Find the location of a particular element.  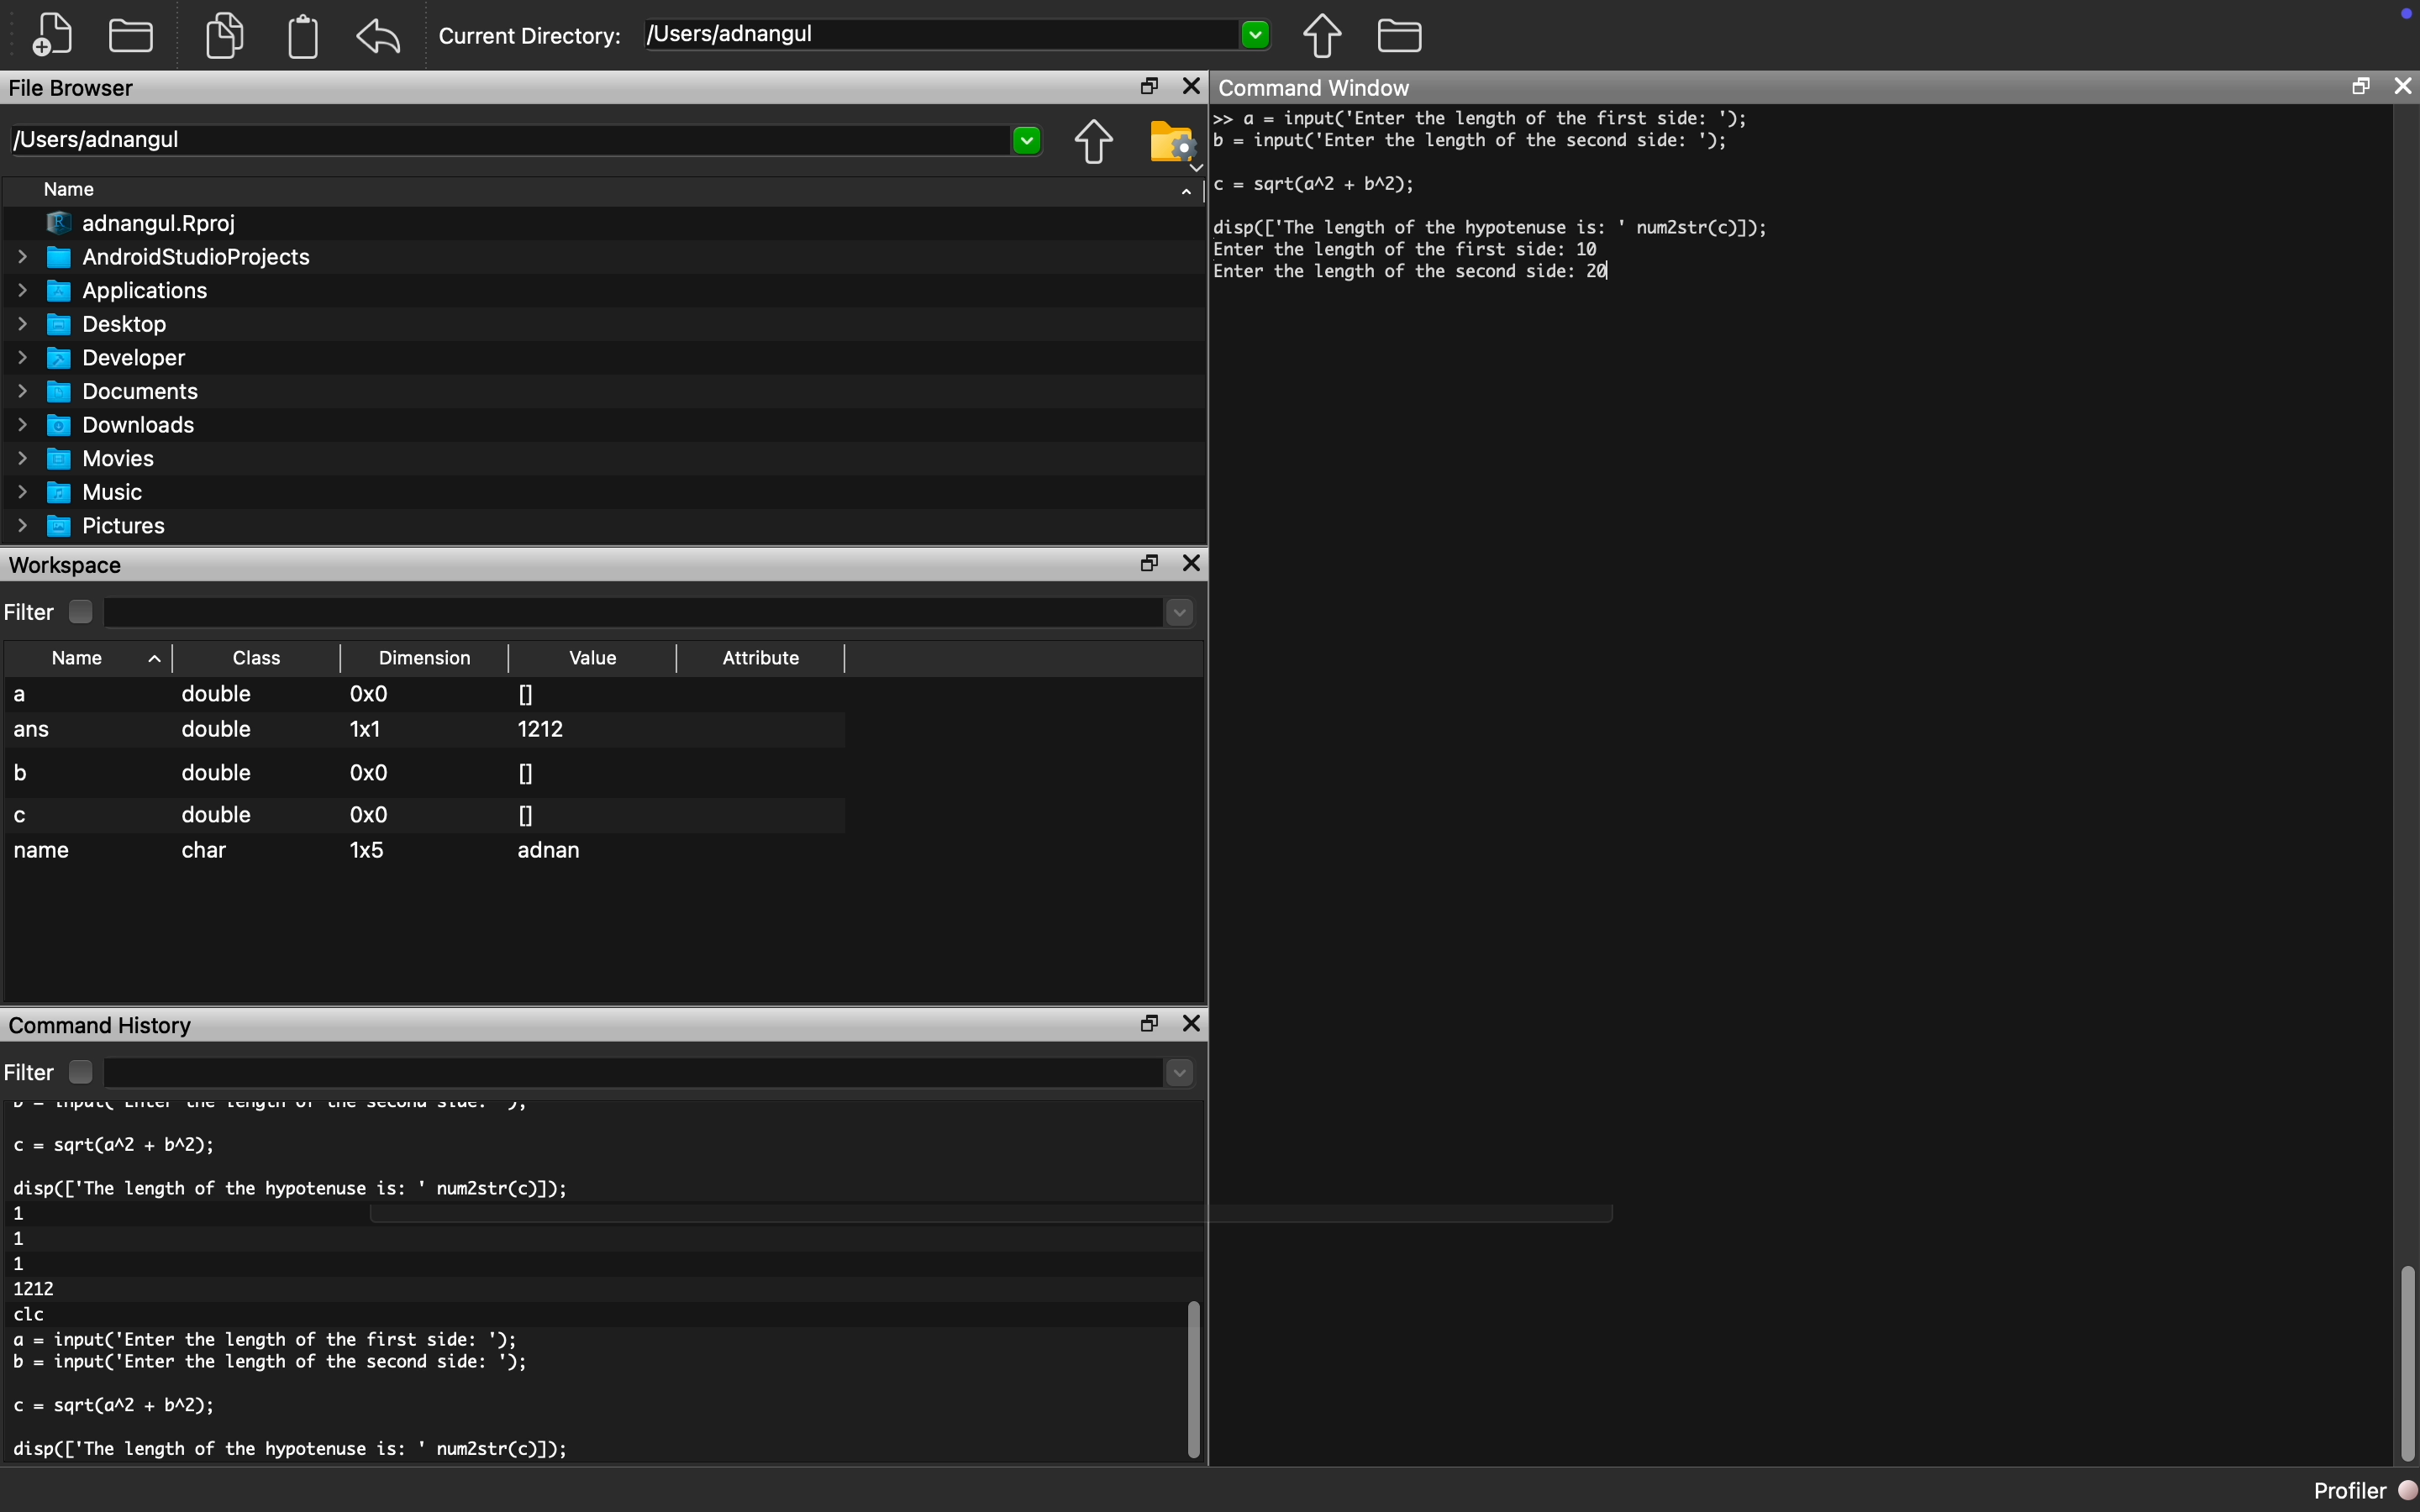

Documents is located at coordinates (113, 391).